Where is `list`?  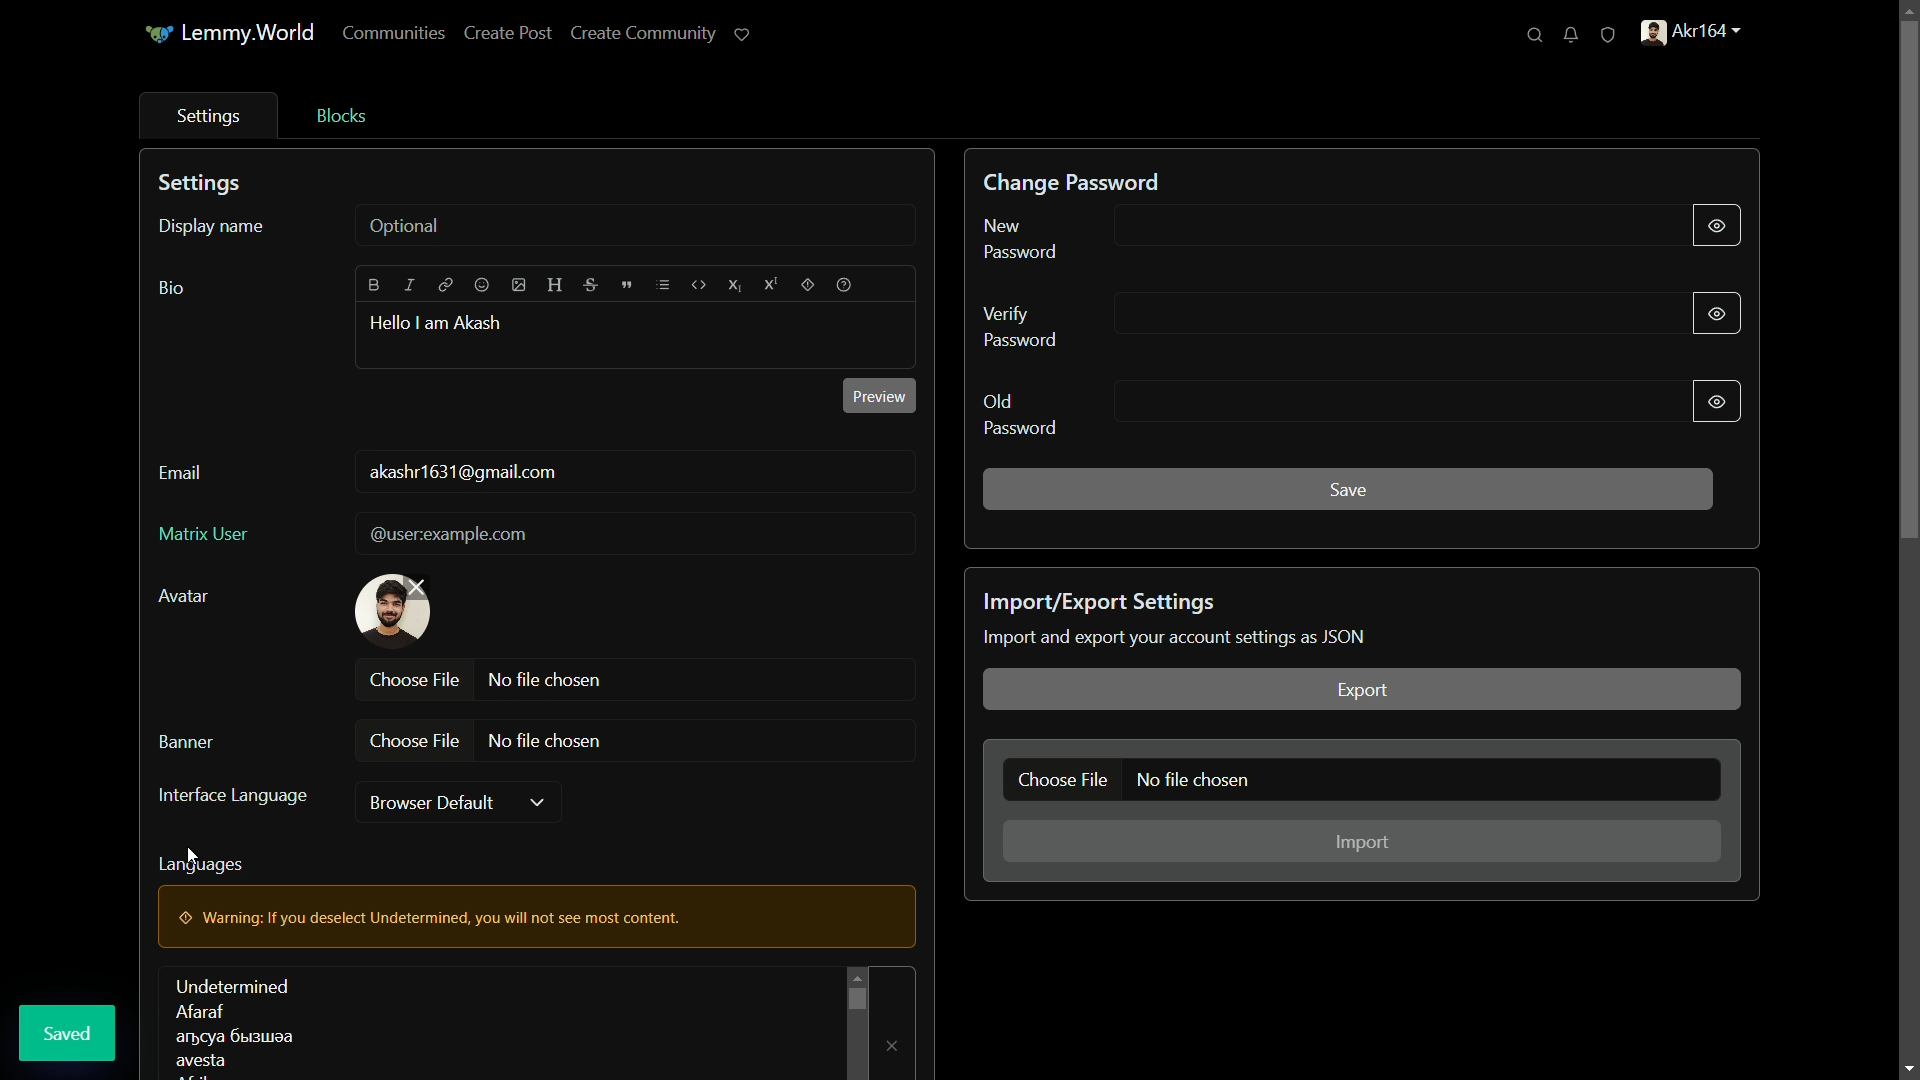 list is located at coordinates (663, 285).